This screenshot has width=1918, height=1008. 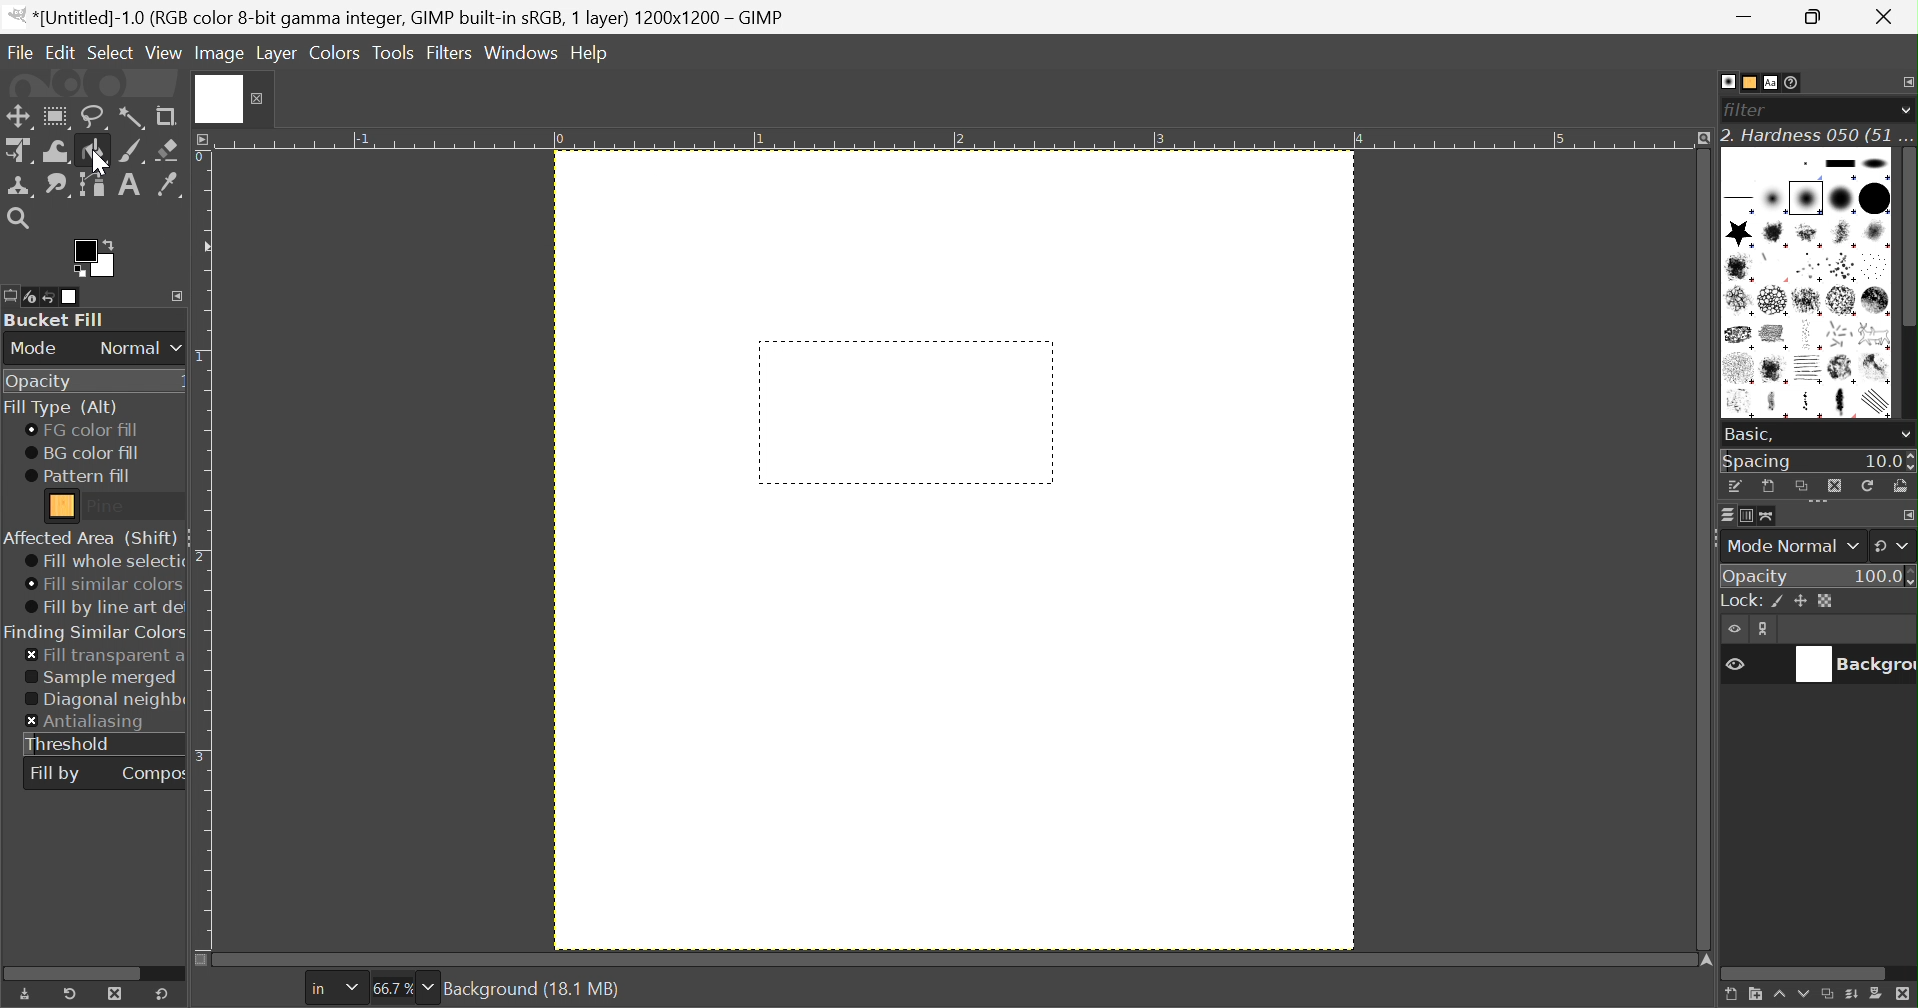 What do you see at coordinates (334, 989) in the screenshot?
I see `inches` at bounding box center [334, 989].